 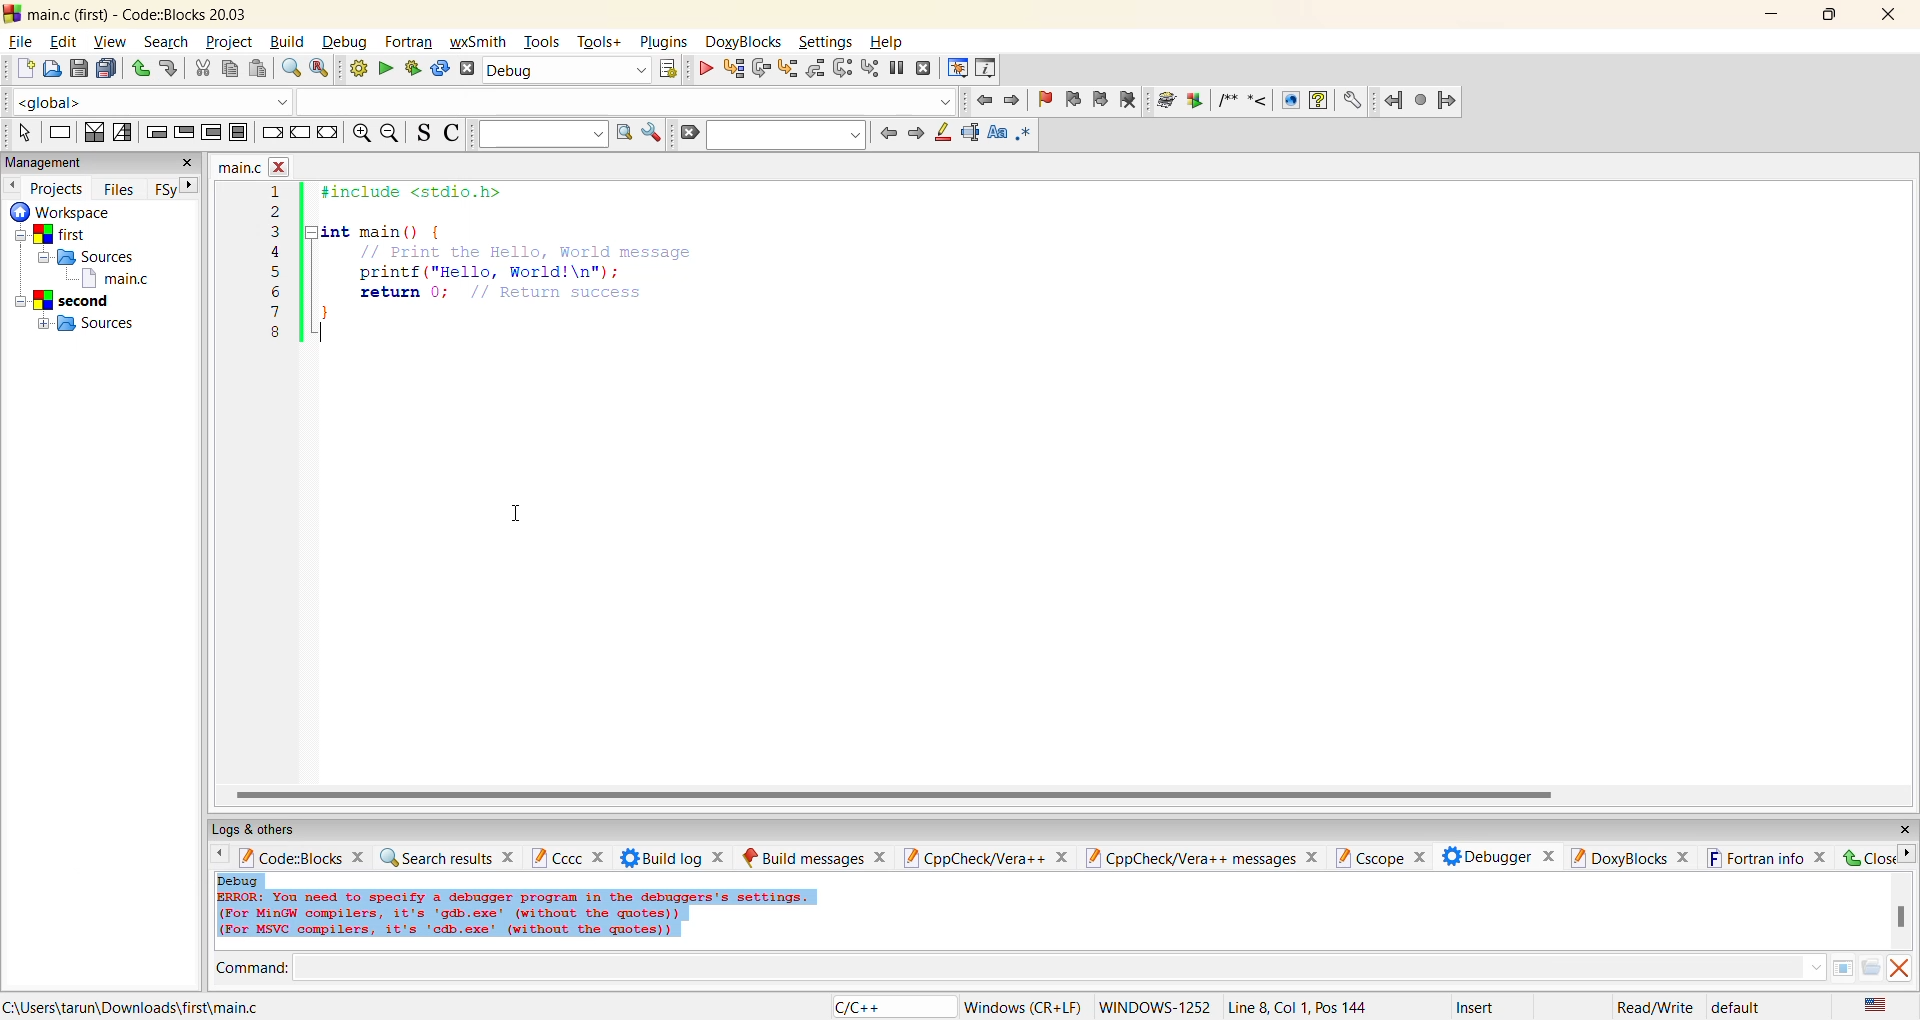 I want to click on Windows (CR+LF), so click(x=1025, y=1005).